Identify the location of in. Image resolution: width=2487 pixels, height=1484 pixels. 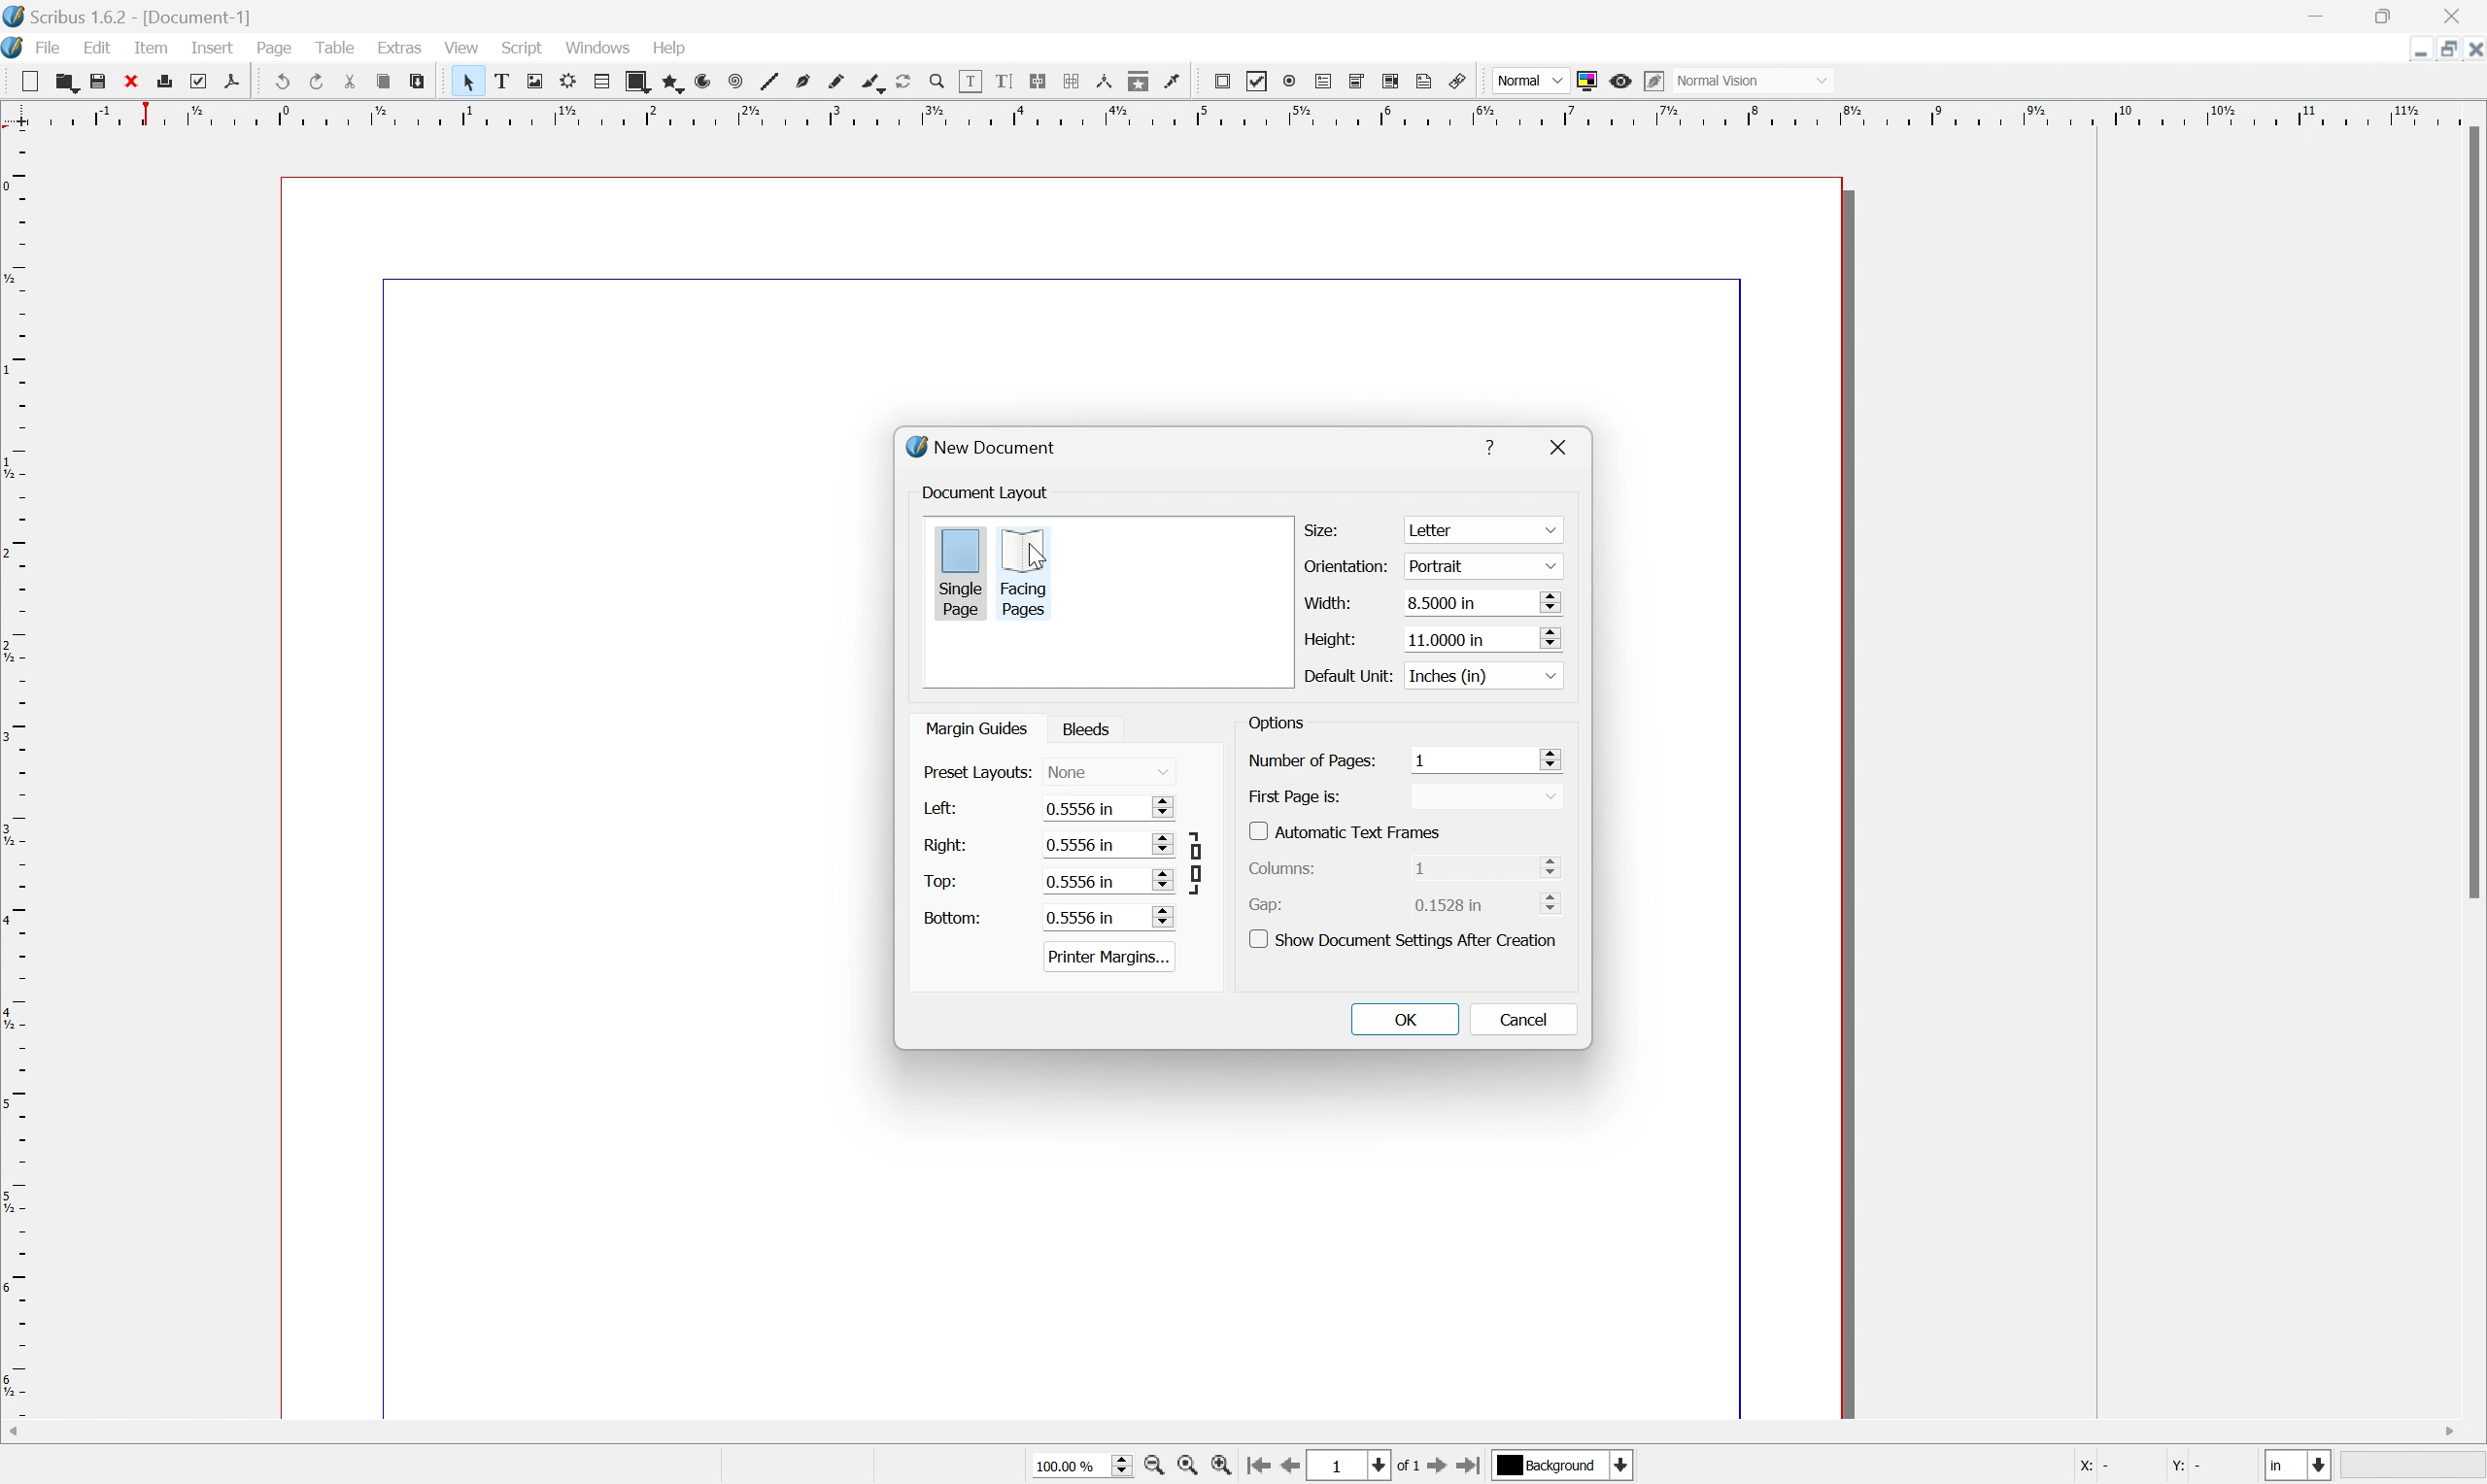
(2301, 1468).